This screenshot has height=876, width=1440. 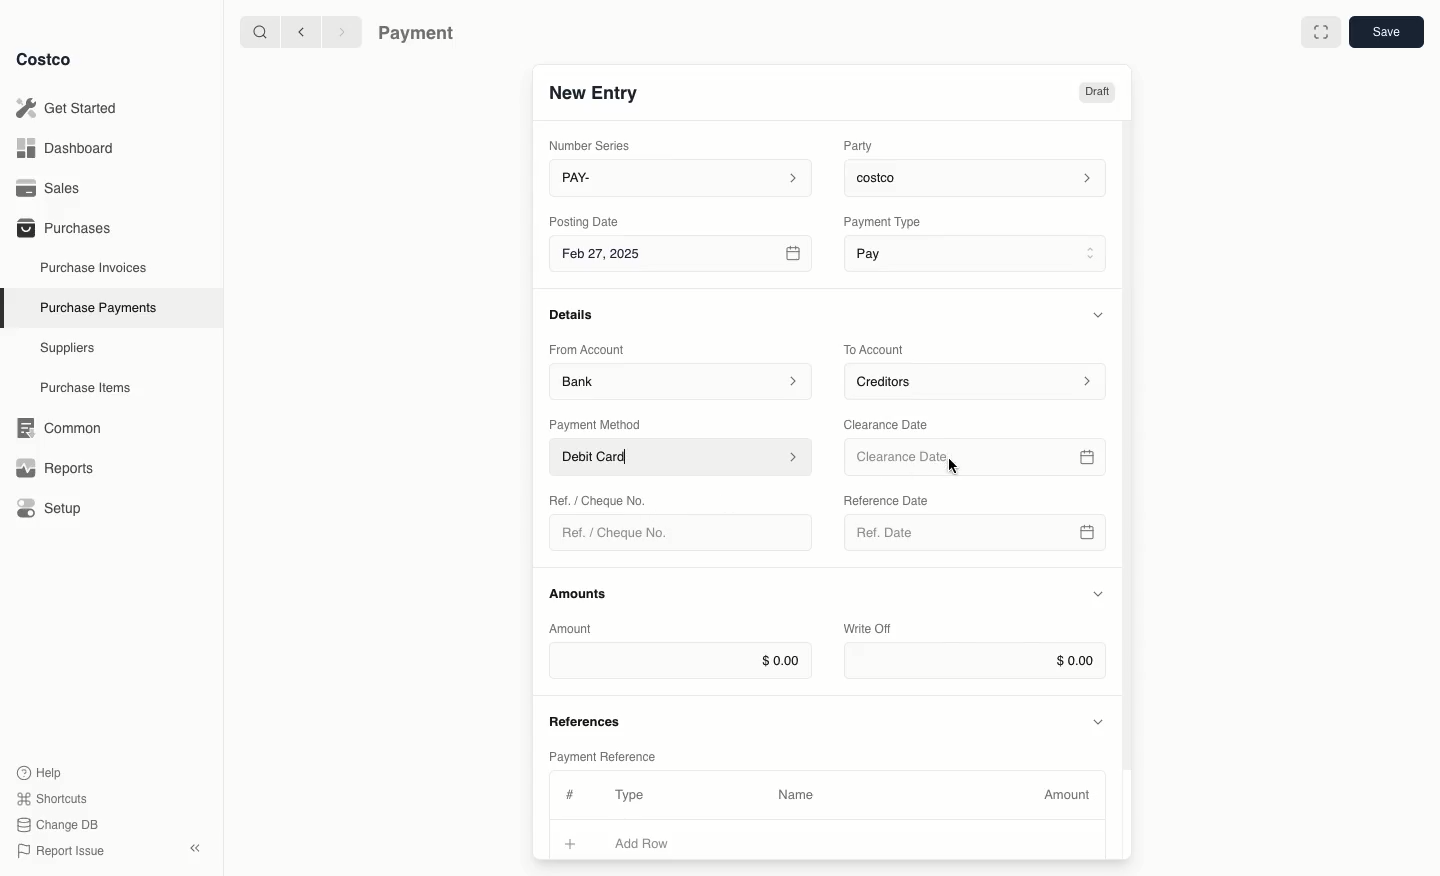 I want to click on From Account, so click(x=587, y=349).